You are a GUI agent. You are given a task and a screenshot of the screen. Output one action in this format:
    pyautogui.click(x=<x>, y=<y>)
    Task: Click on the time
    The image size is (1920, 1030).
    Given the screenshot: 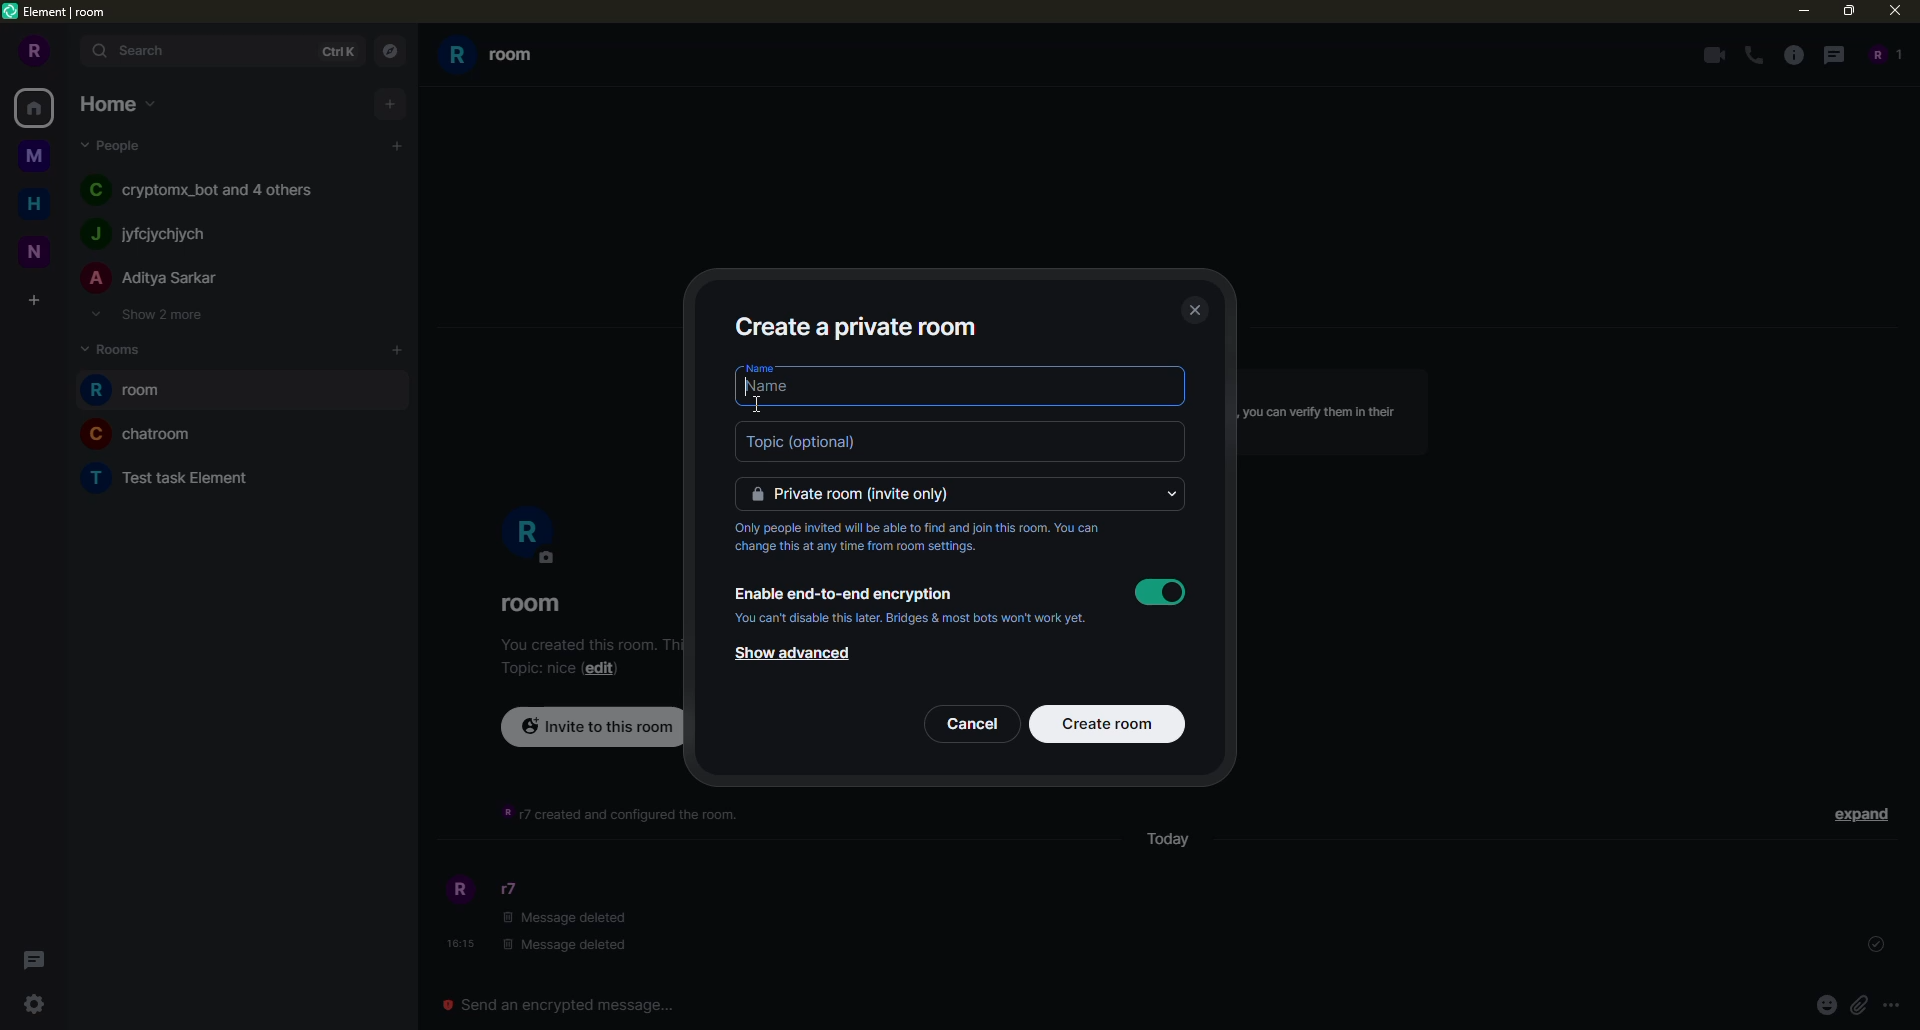 What is the action you would take?
    pyautogui.click(x=457, y=943)
    